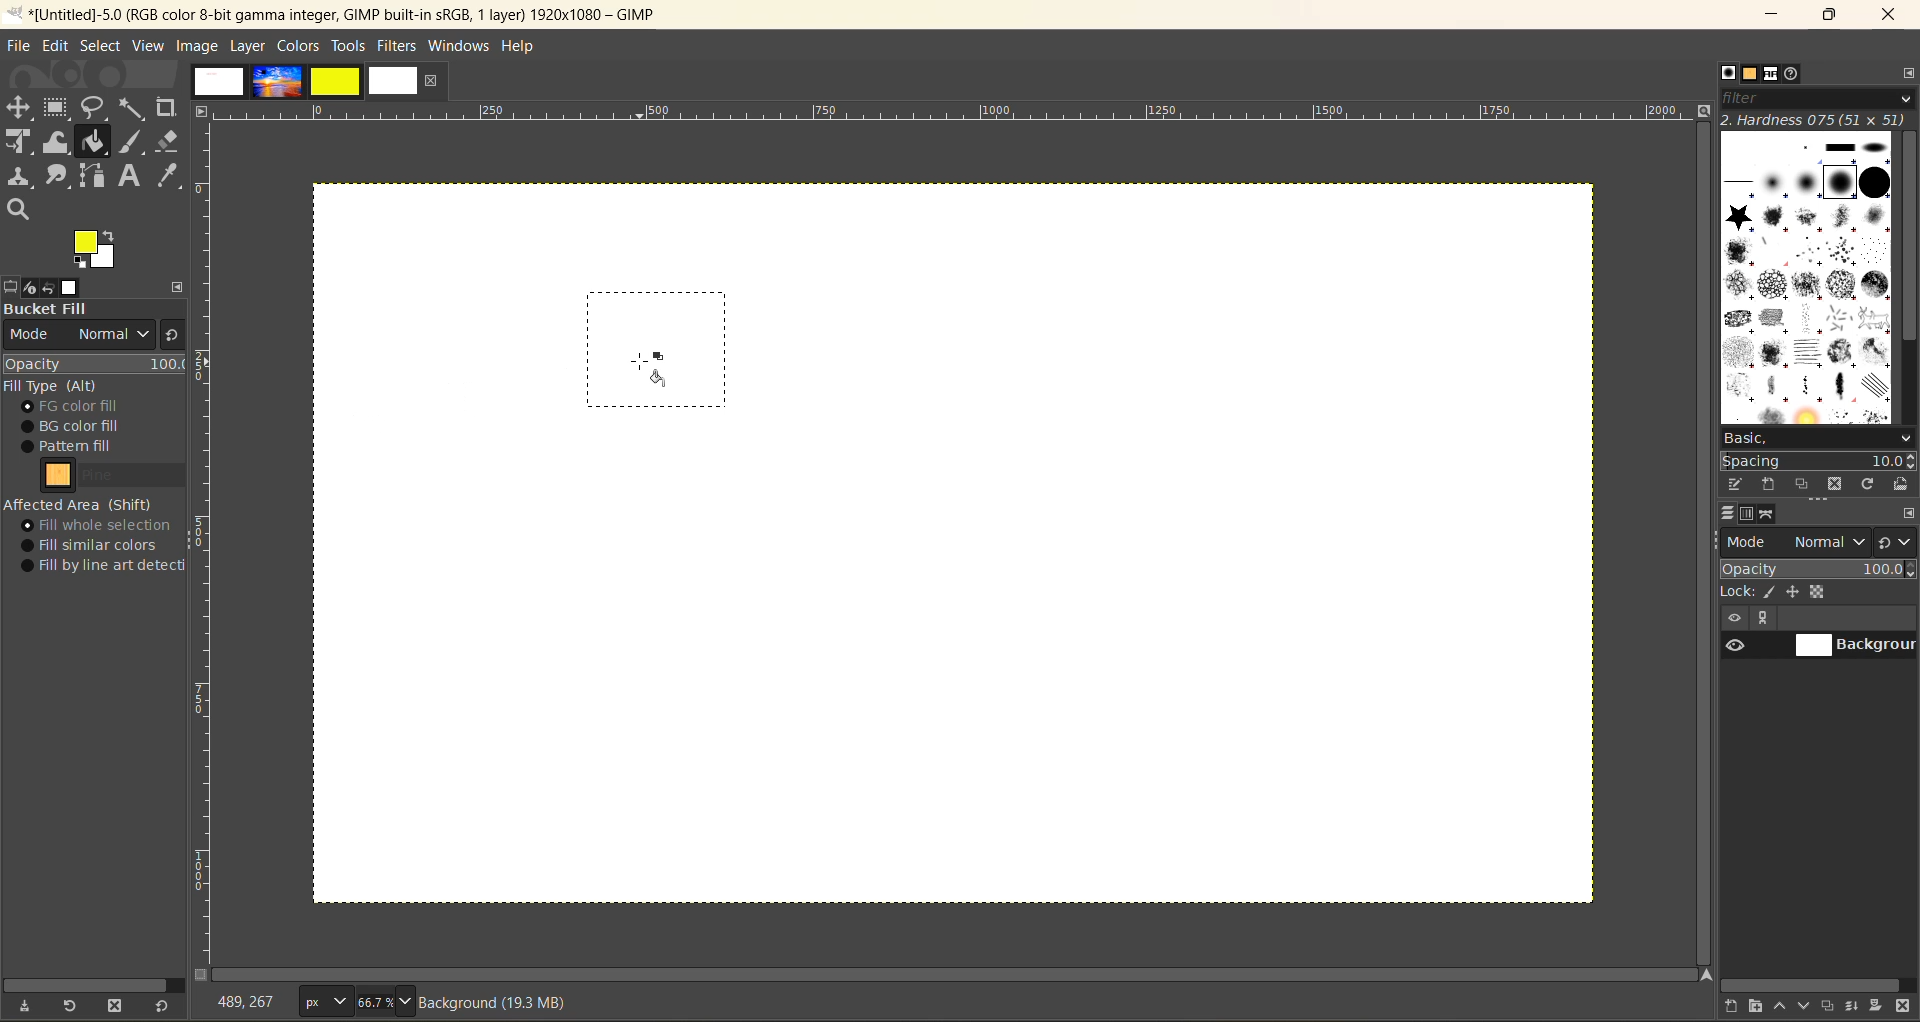 This screenshot has height=1022, width=1920. Describe the element at coordinates (1733, 619) in the screenshot. I see `hide` at that location.